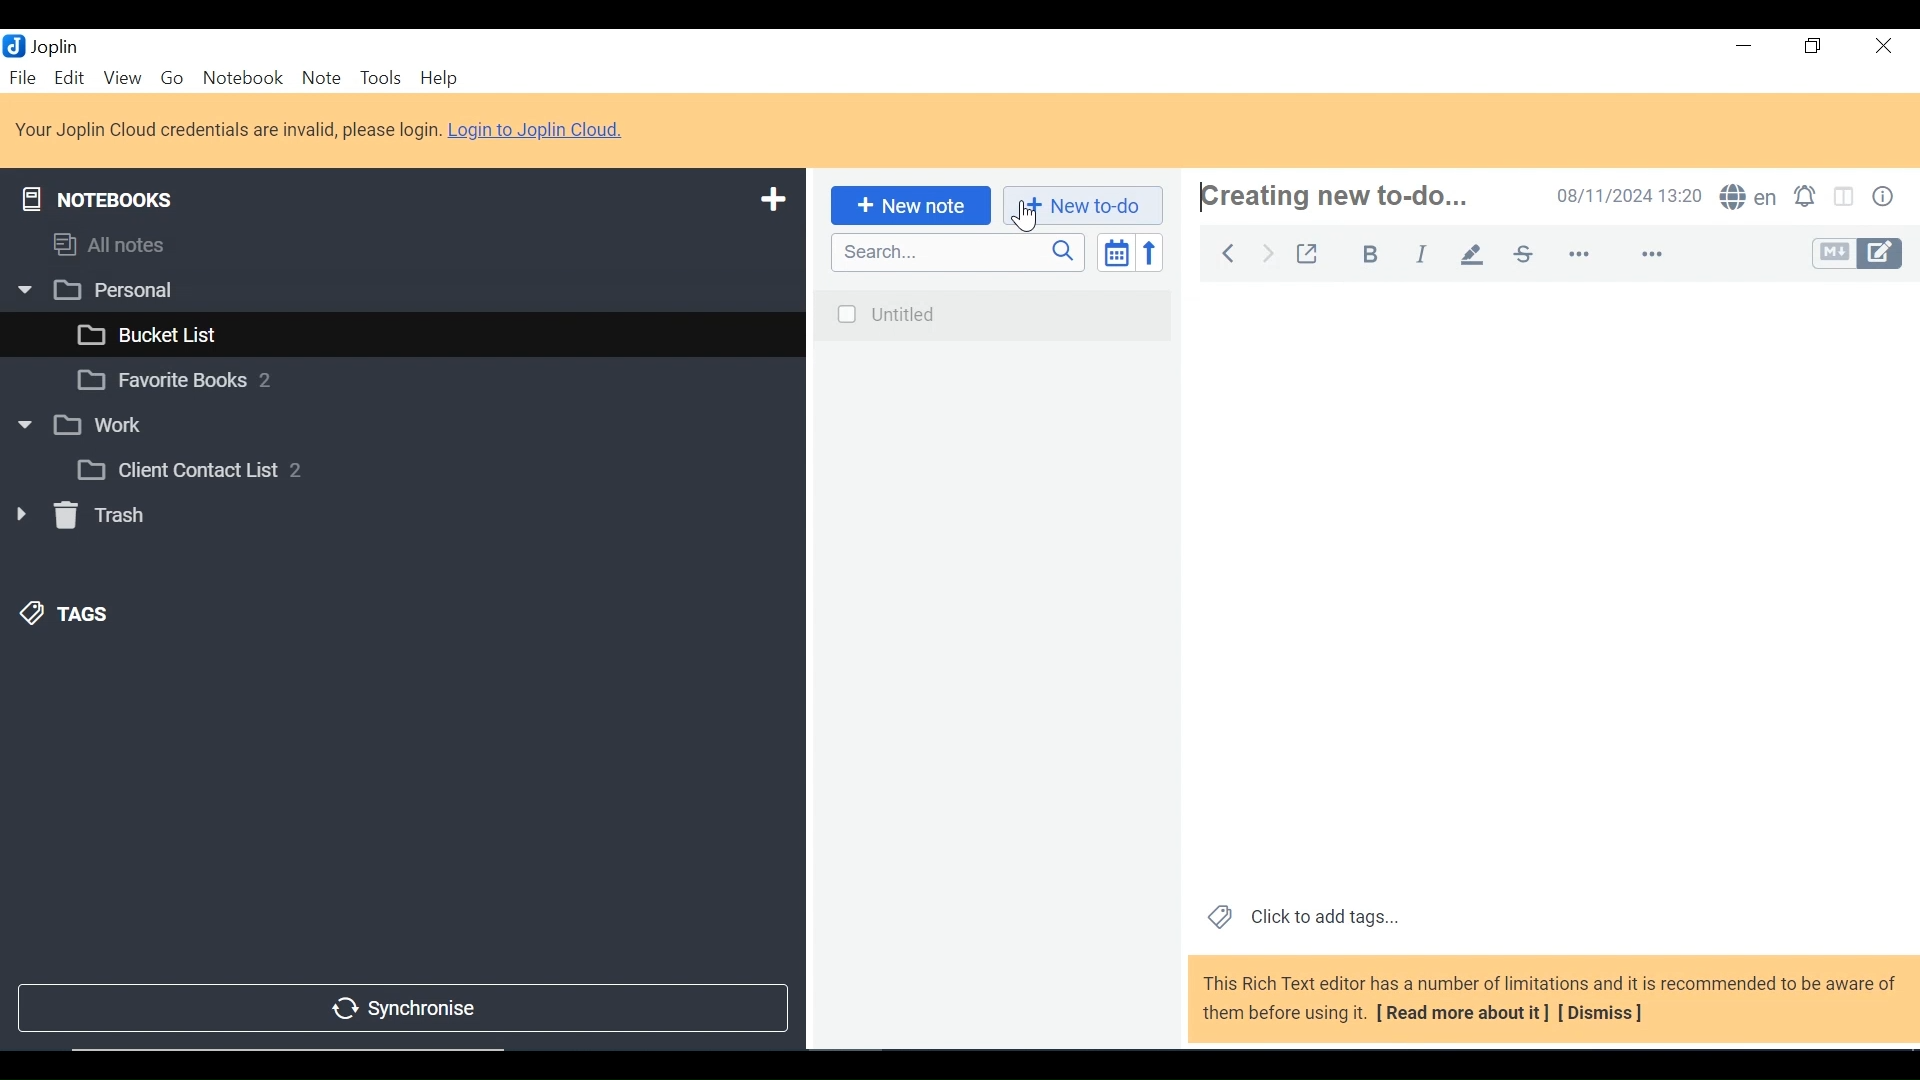  Describe the element at coordinates (959, 252) in the screenshot. I see `SEARCH` at that location.